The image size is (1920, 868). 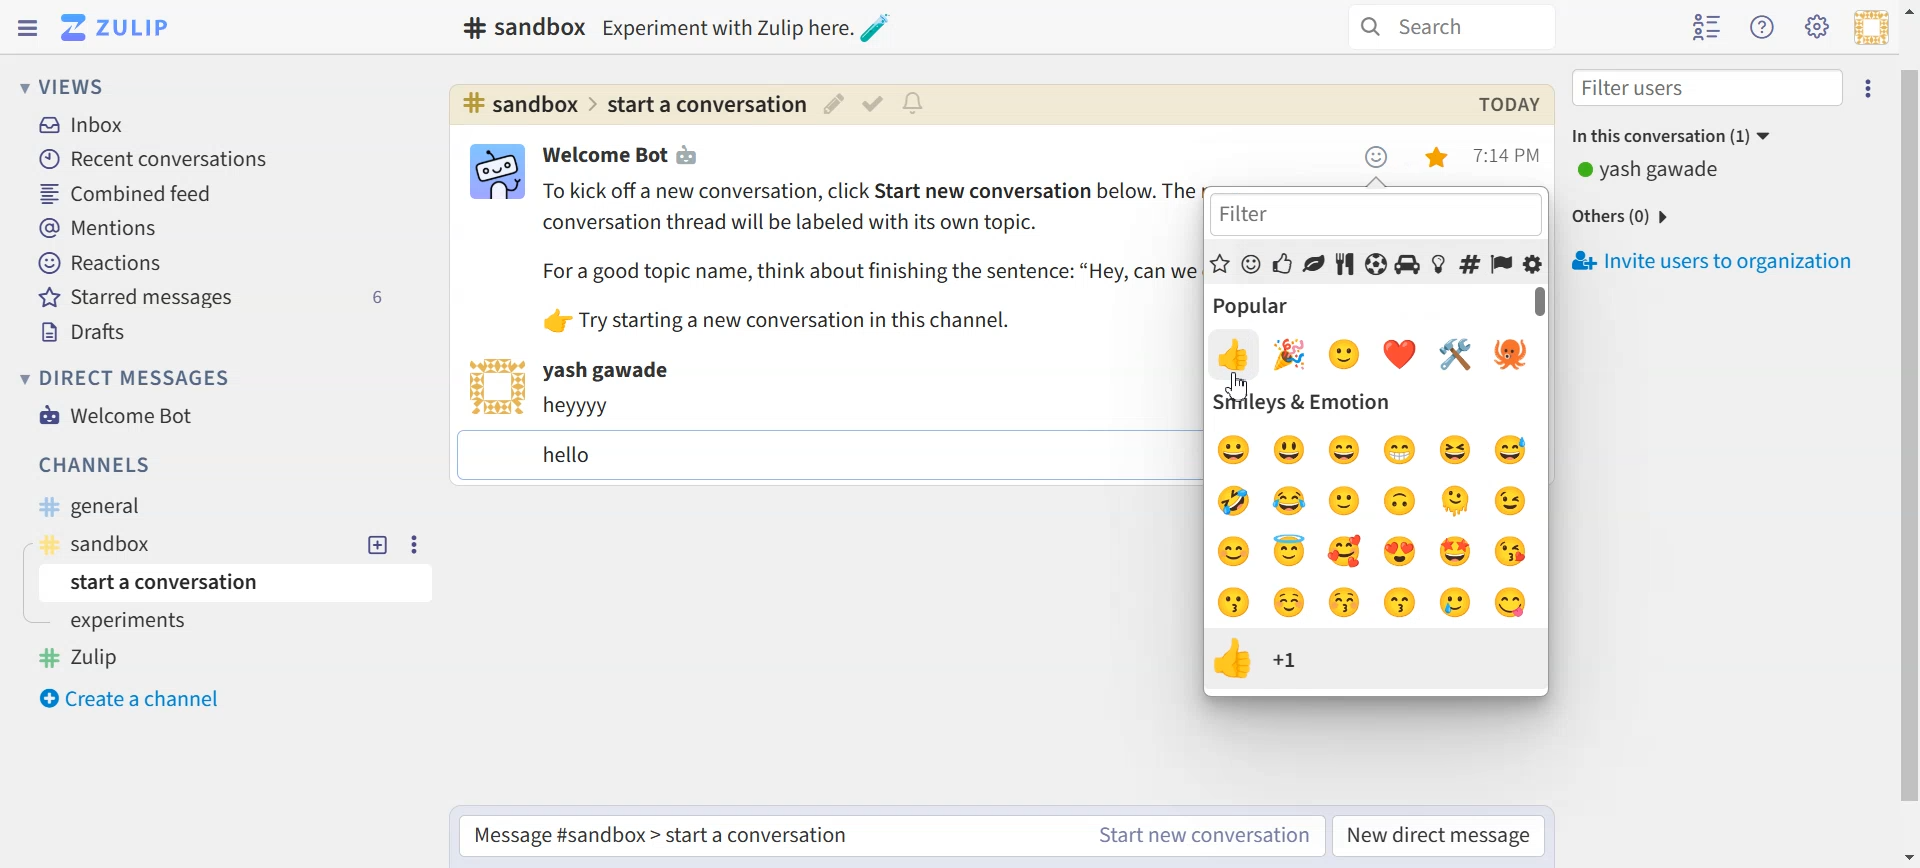 What do you see at coordinates (83, 126) in the screenshot?
I see `Inbox` at bounding box center [83, 126].